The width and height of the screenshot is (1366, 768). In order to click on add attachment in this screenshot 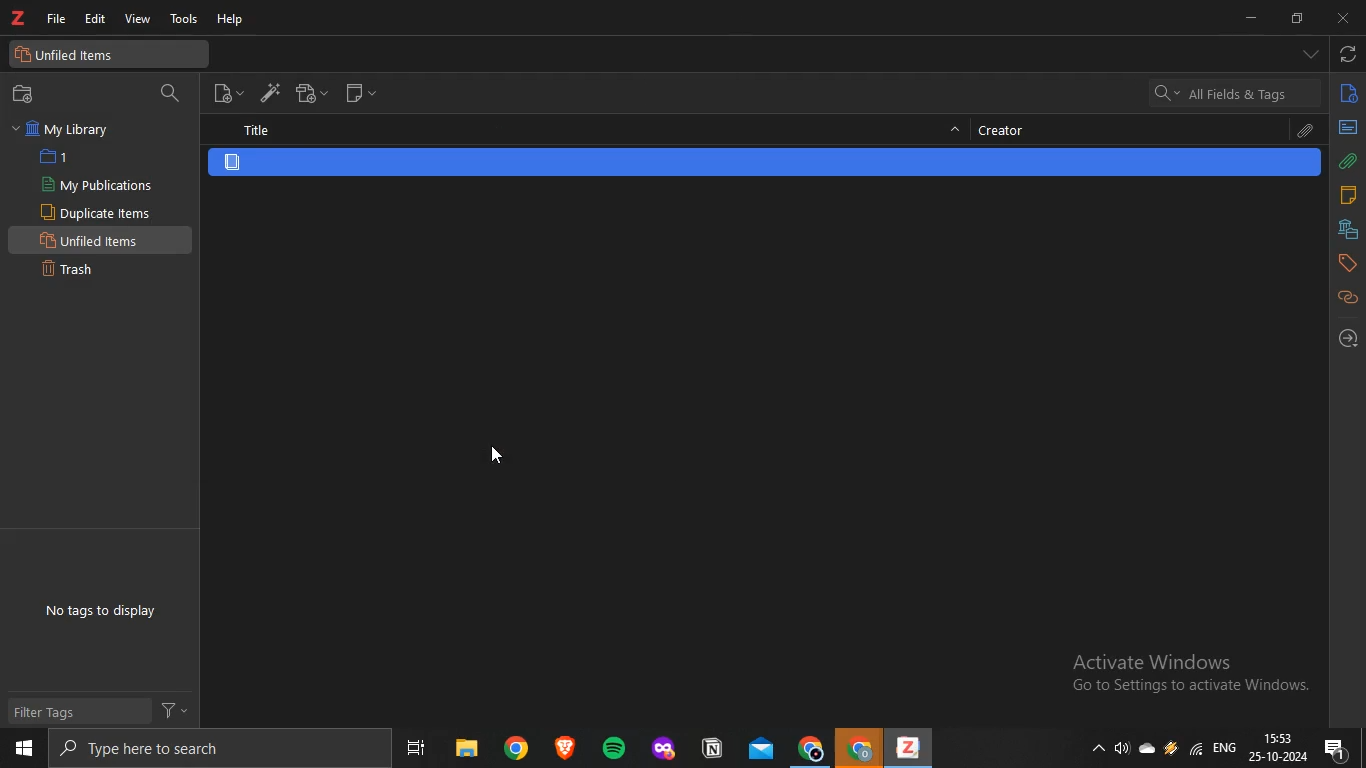, I will do `click(313, 93)`.